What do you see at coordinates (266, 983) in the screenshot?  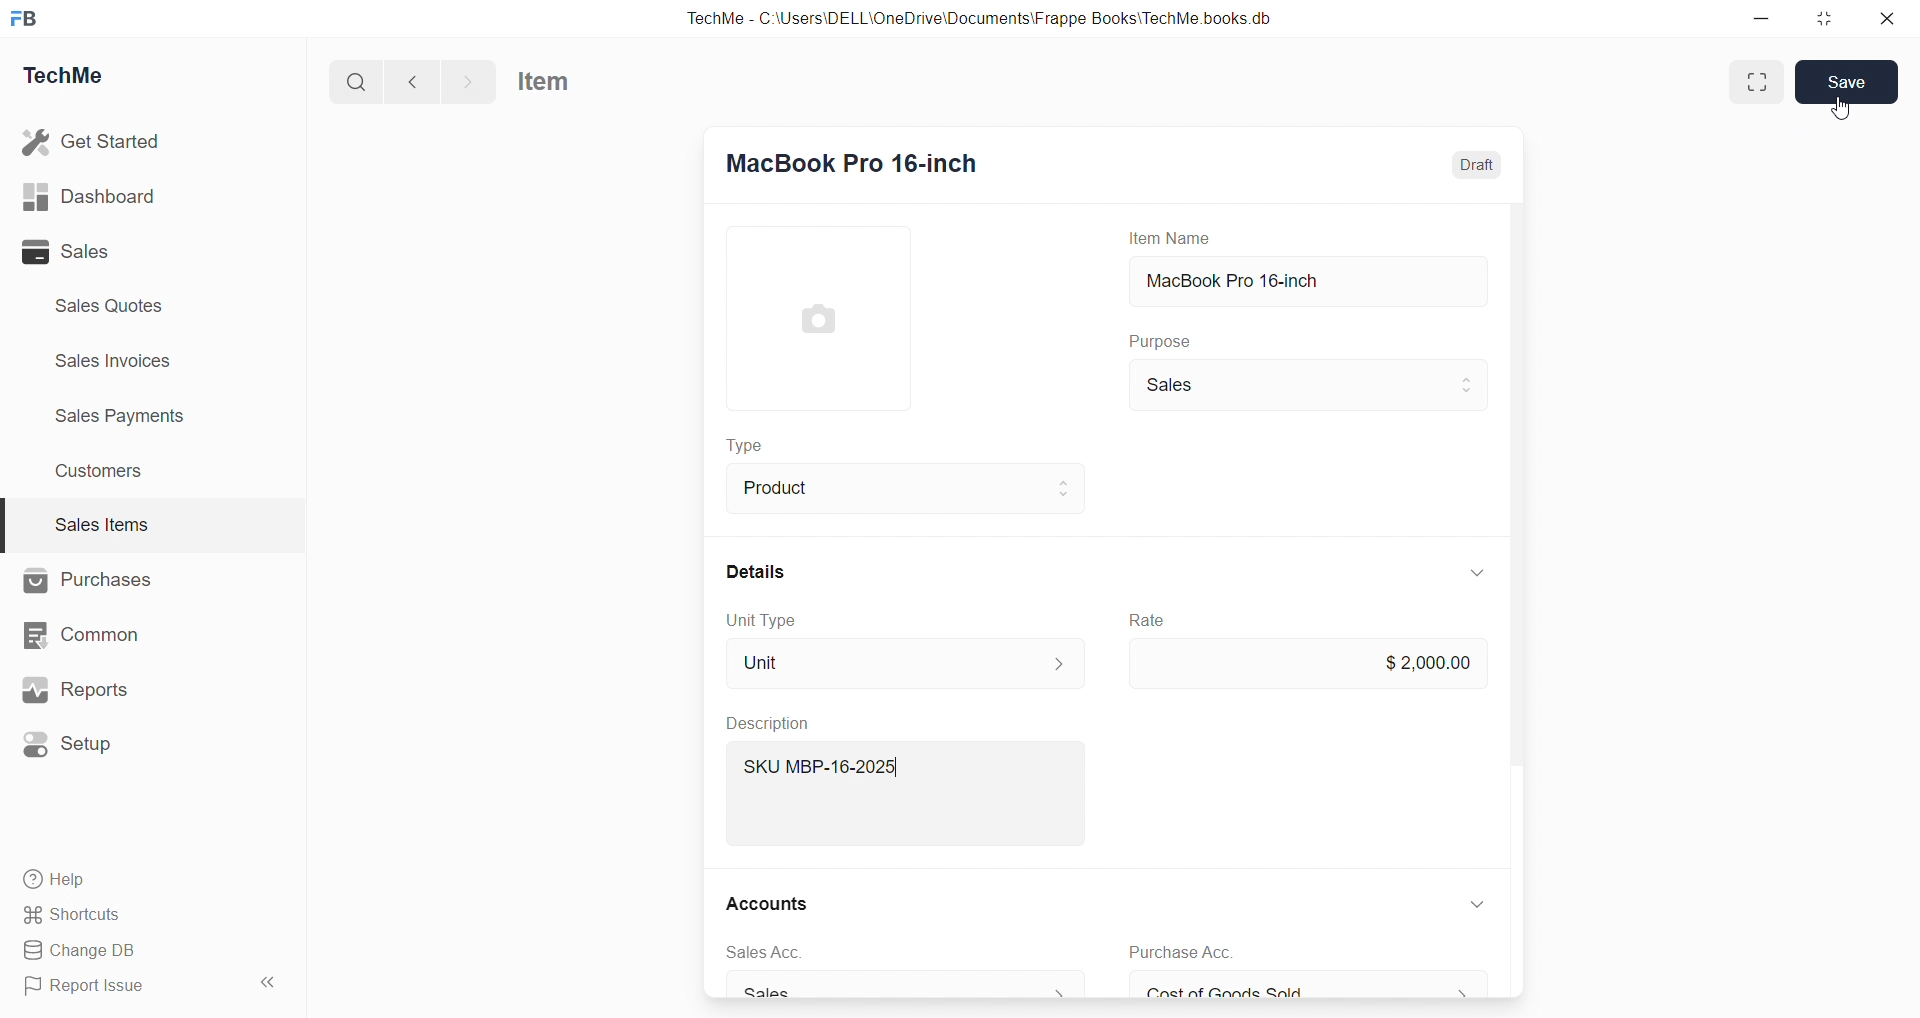 I see `<<` at bounding box center [266, 983].